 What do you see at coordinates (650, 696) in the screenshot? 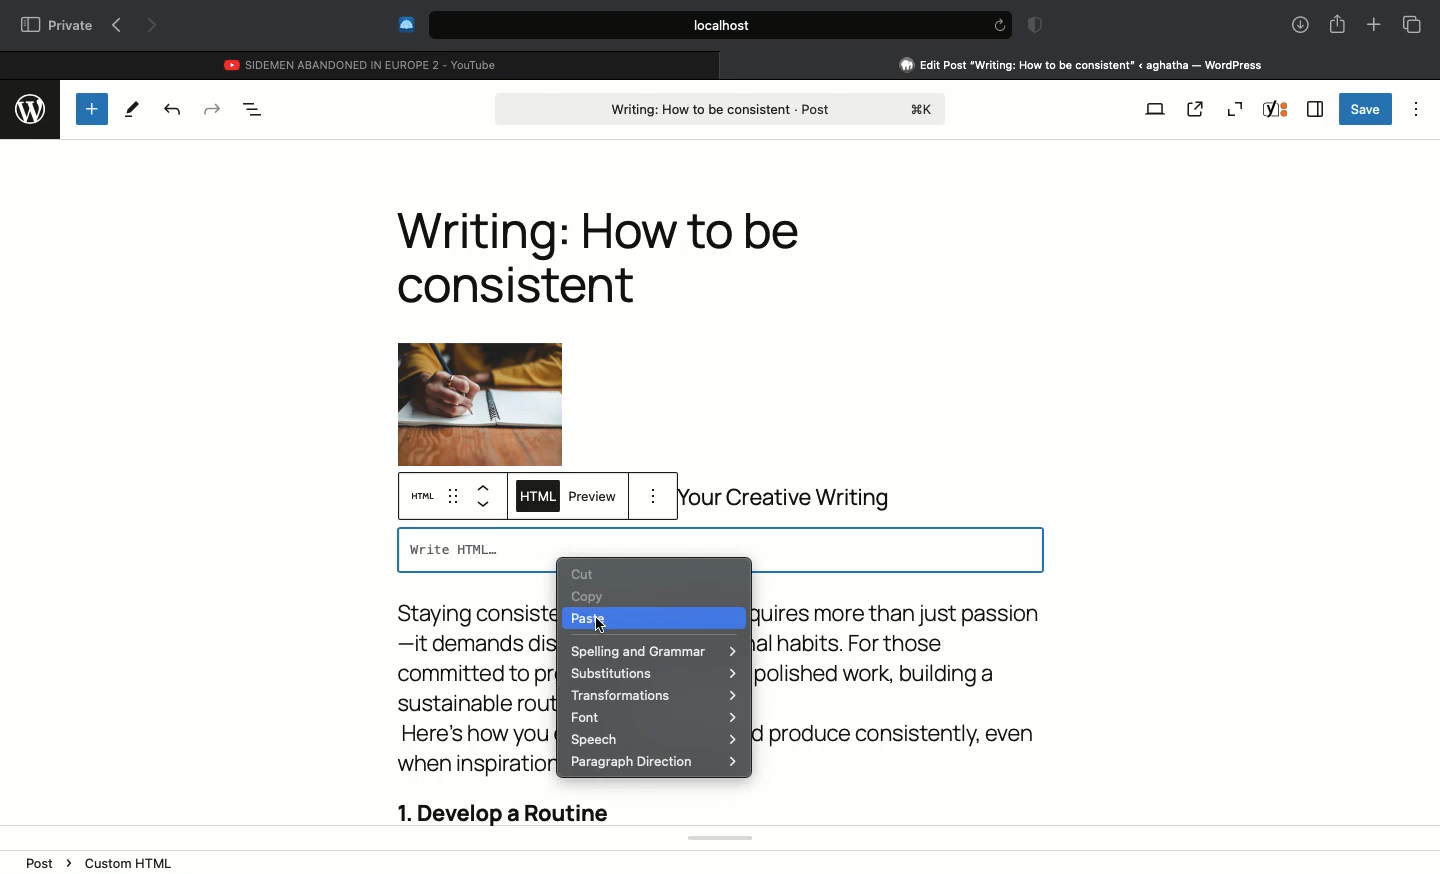
I see `Transformations` at bounding box center [650, 696].